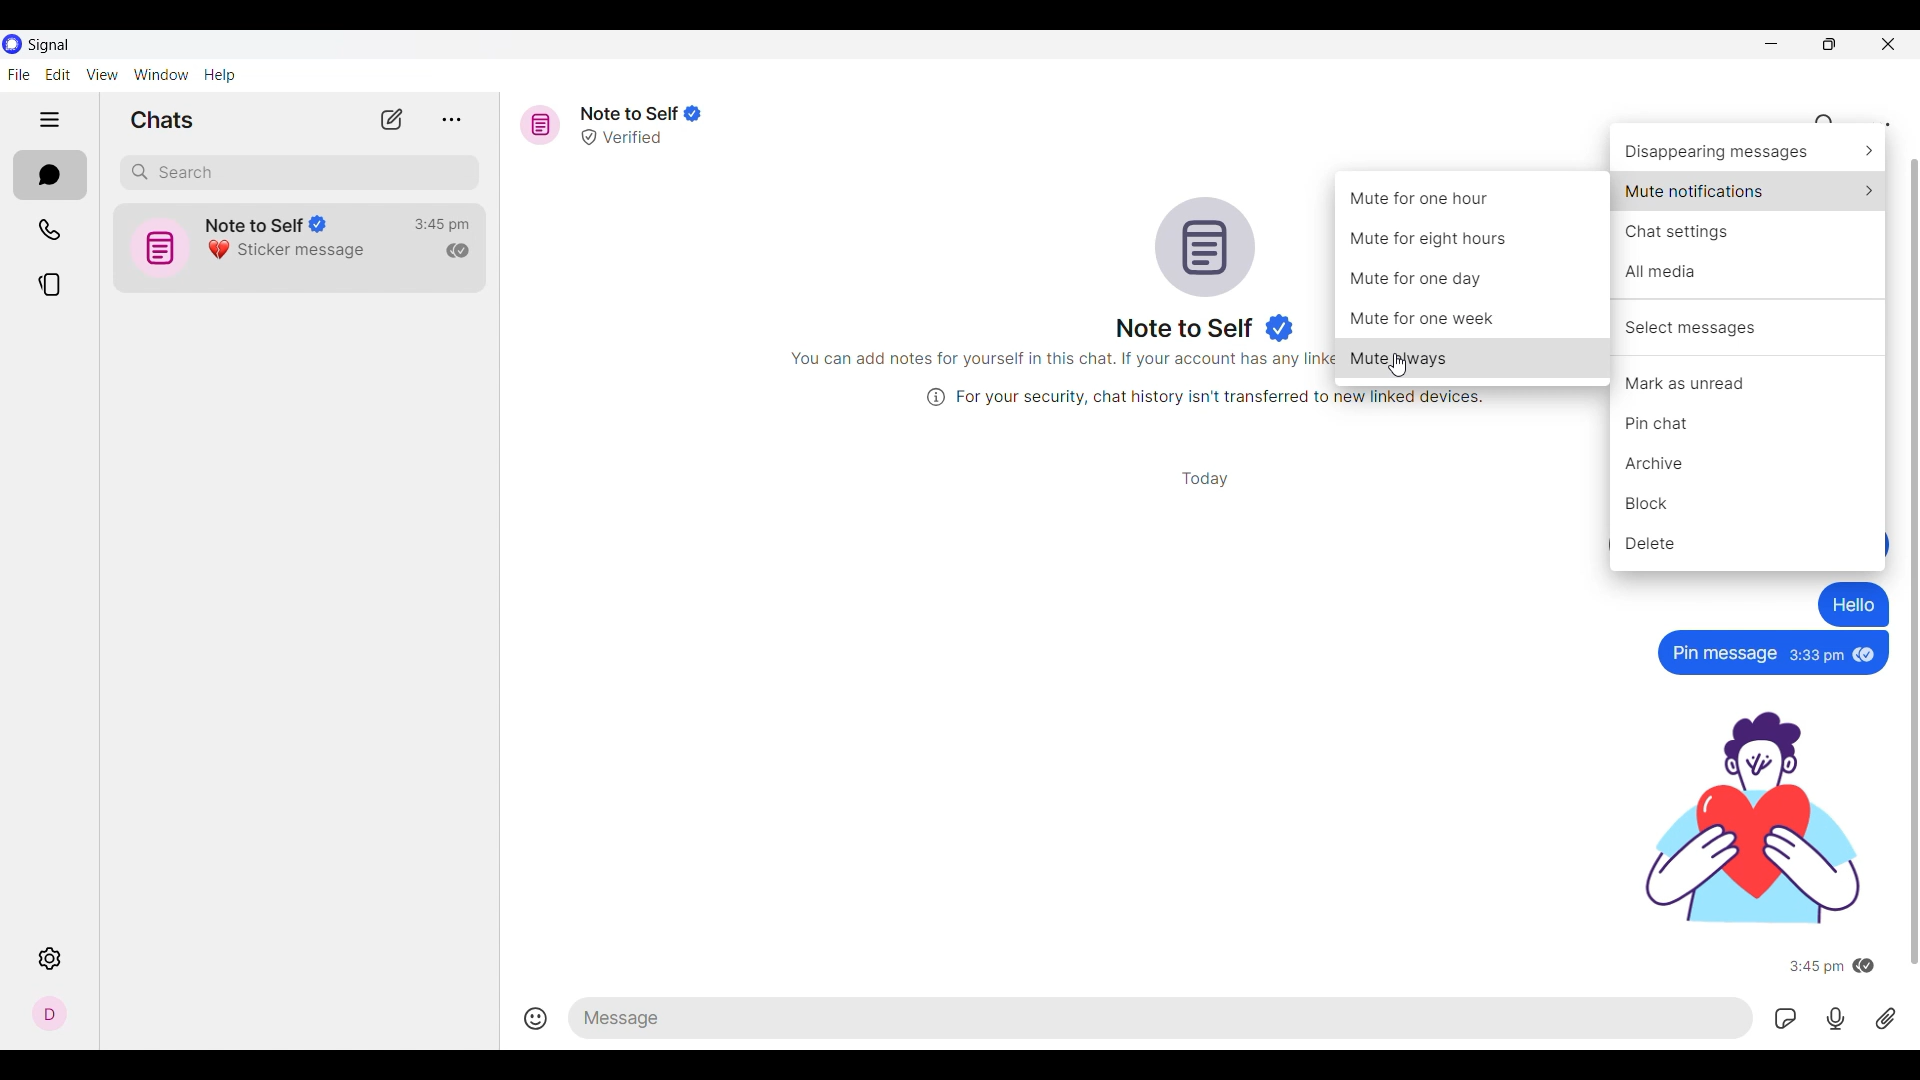  I want to click on GIFs, so click(1786, 1018).